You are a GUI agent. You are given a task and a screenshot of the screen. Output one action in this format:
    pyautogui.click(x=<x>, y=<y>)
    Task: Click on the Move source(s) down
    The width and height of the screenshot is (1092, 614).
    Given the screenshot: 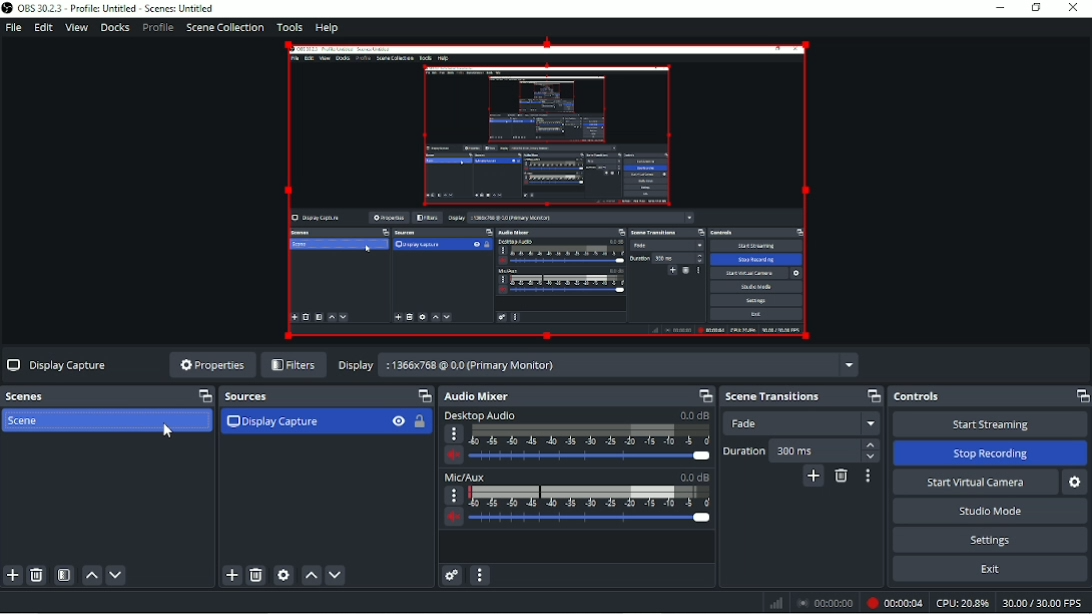 What is the action you would take?
    pyautogui.click(x=335, y=575)
    